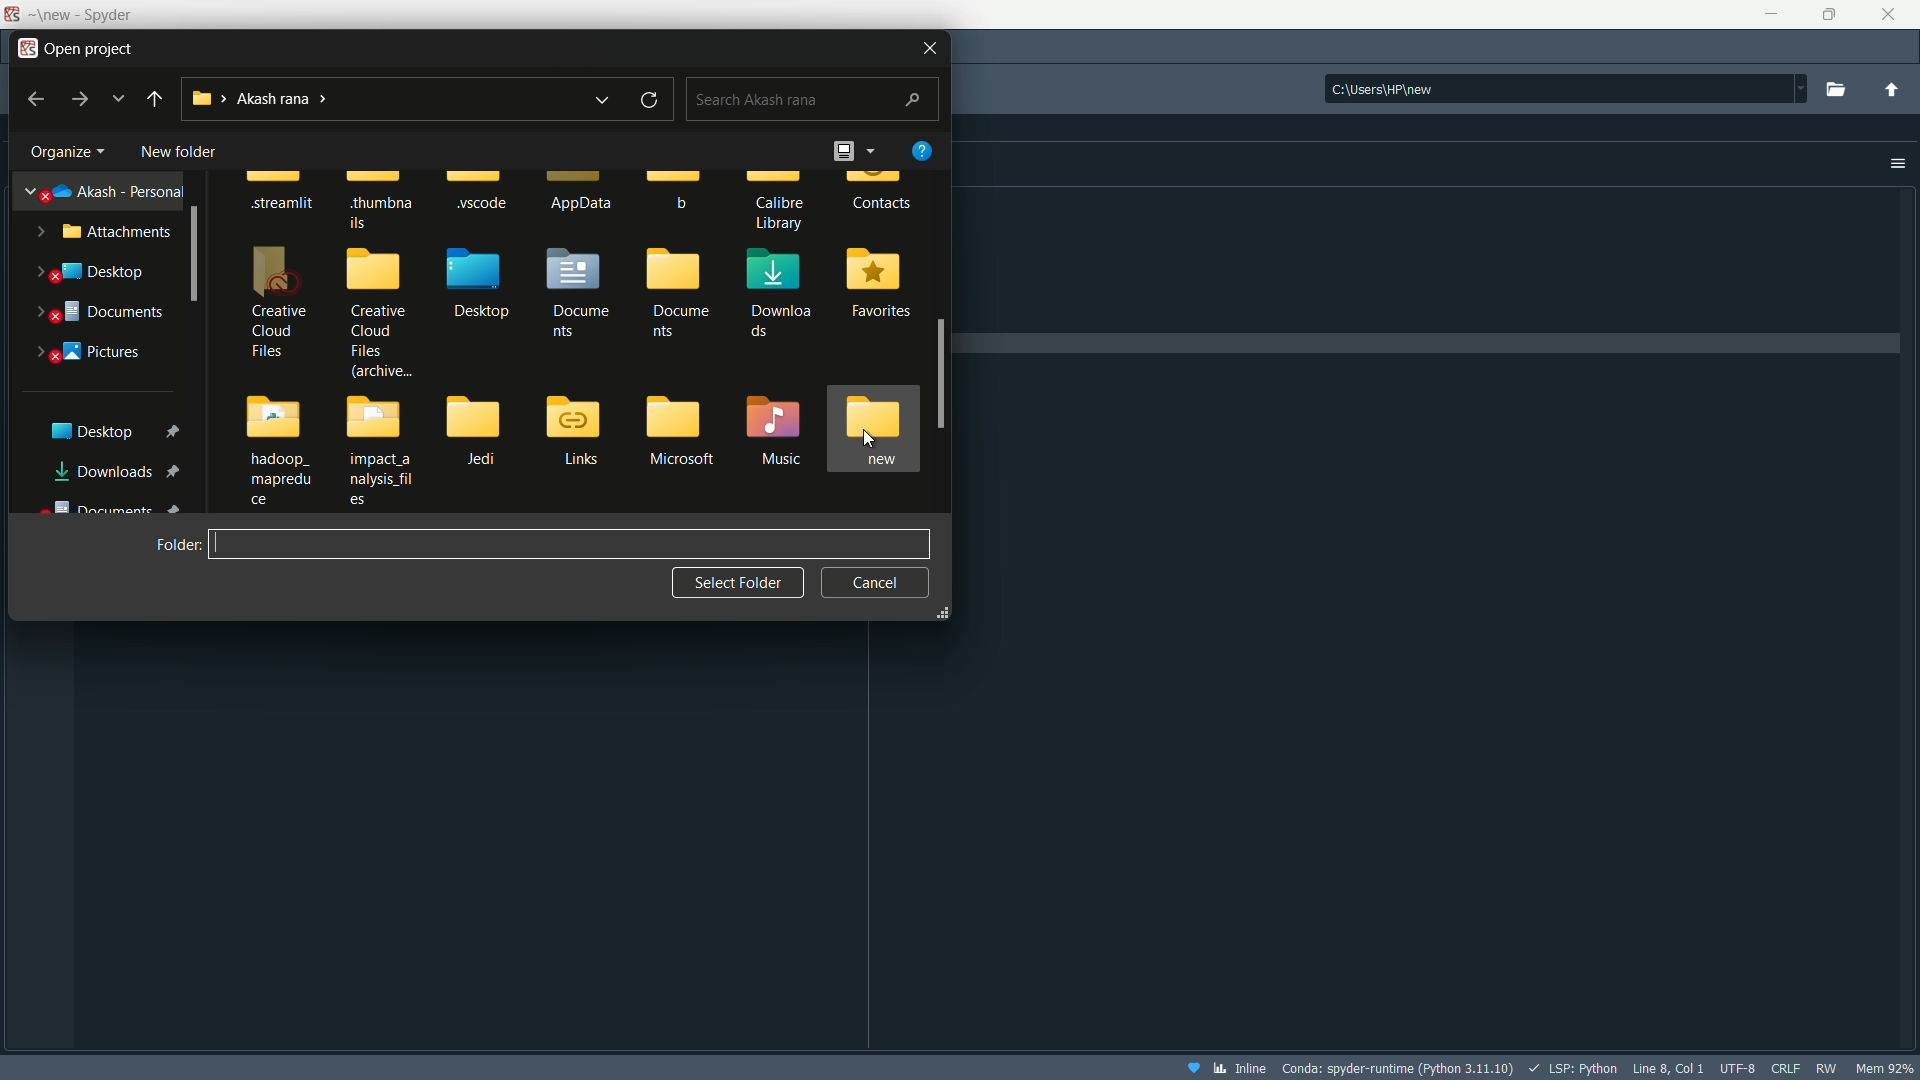 This screenshot has height=1080, width=1920. What do you see at coordinates (568, 545) in the screenshot?
I see `name bar` at bounding box center [568, 545].